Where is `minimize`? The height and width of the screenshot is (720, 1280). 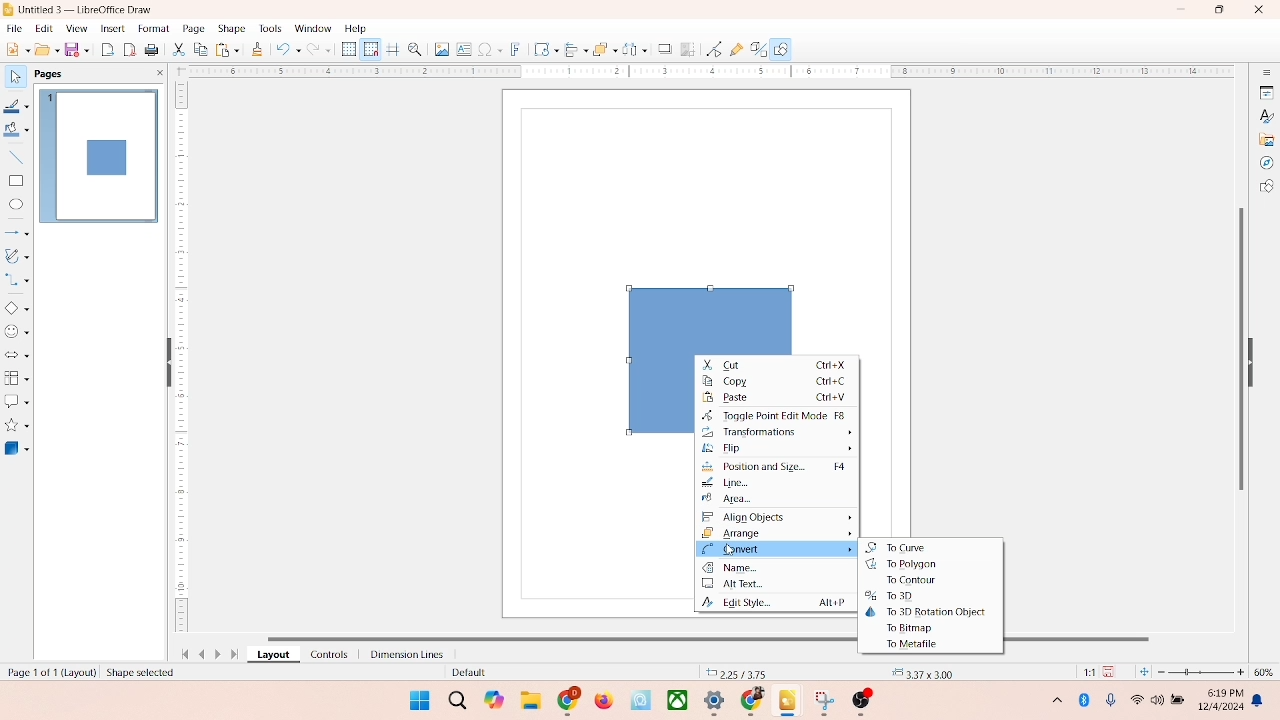
minimize is located at coordinates (1183, 9).